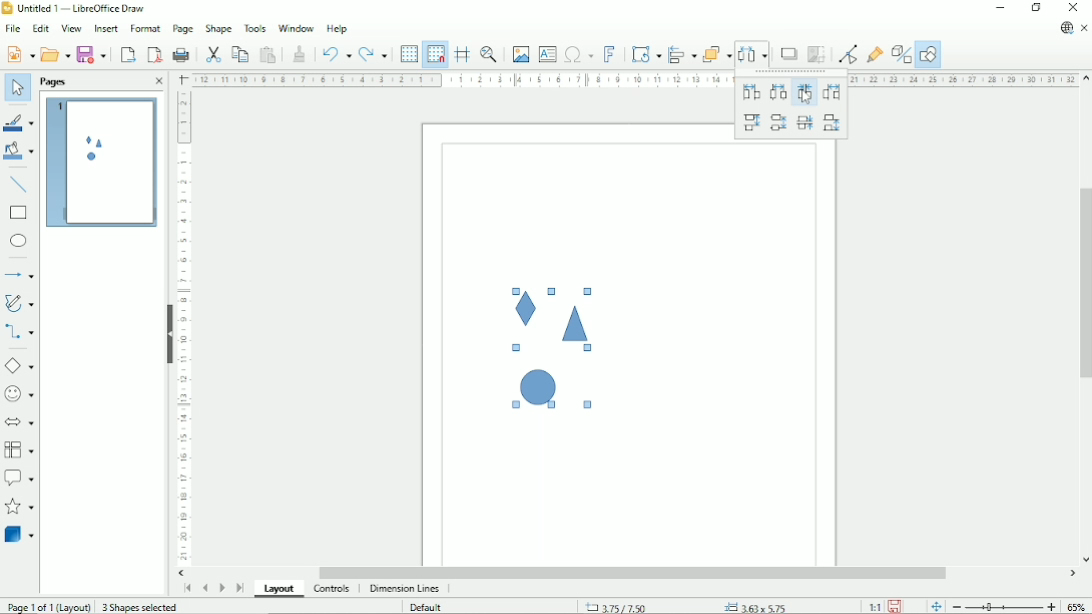 This screenshot has height=614, width=1092. I want to click on Scaling factor, so click(873, 607).